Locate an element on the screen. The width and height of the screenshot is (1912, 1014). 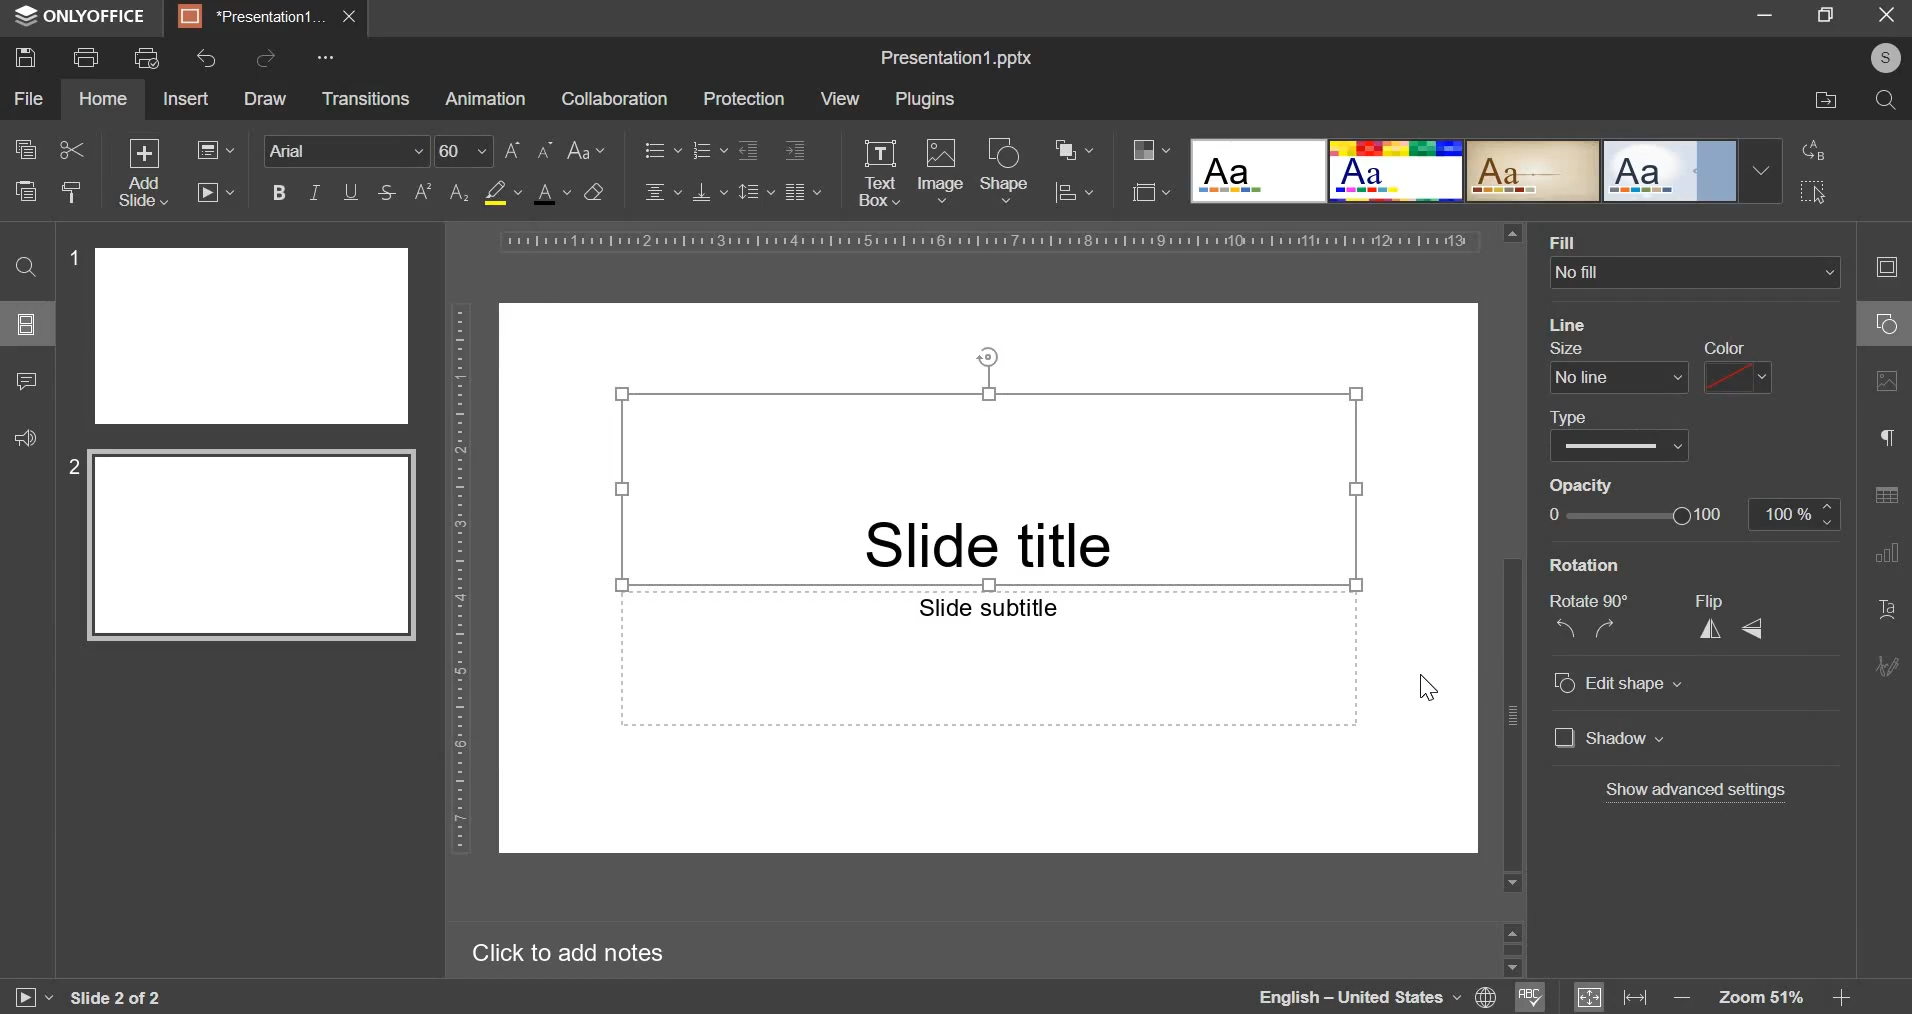
transitions is located at coordinates (365, 100).